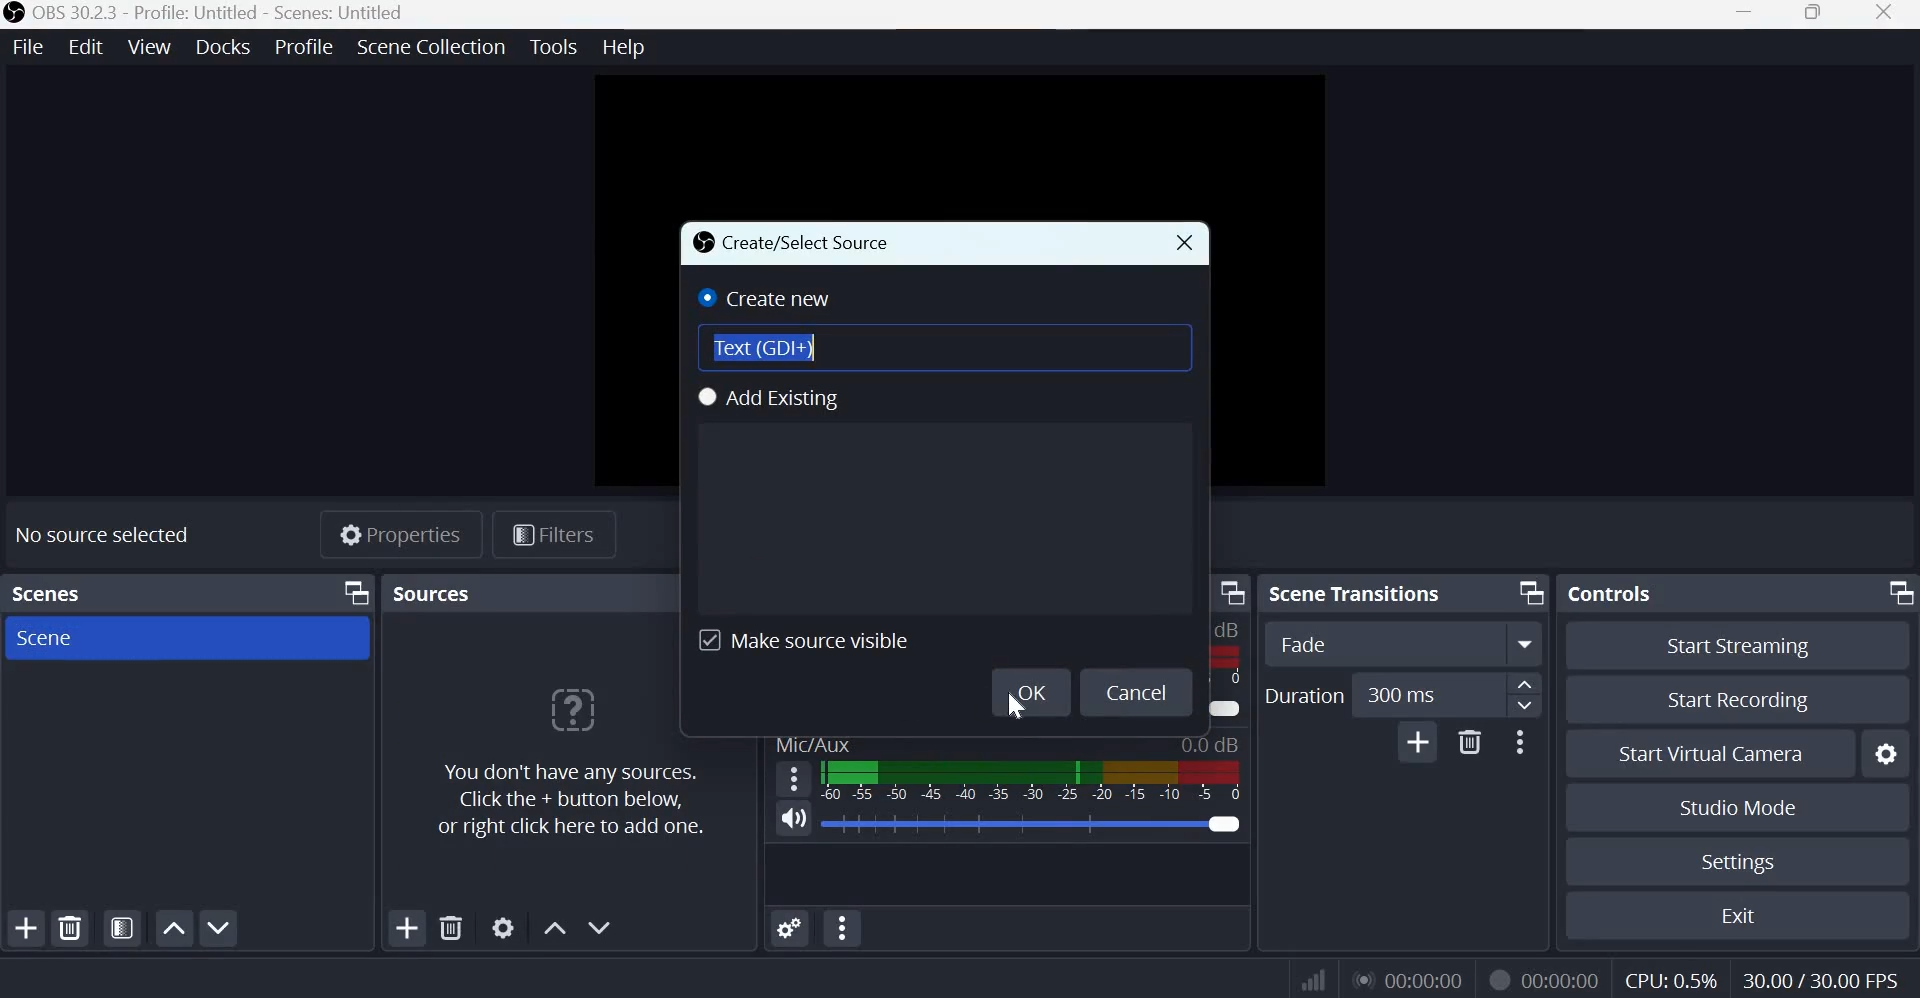 The height and width of the screenshot is (998, 1920). What do you see at coordinates (430, 47) in the screenshot?
I see `Scene Collection` at bounding box center [430, 47].